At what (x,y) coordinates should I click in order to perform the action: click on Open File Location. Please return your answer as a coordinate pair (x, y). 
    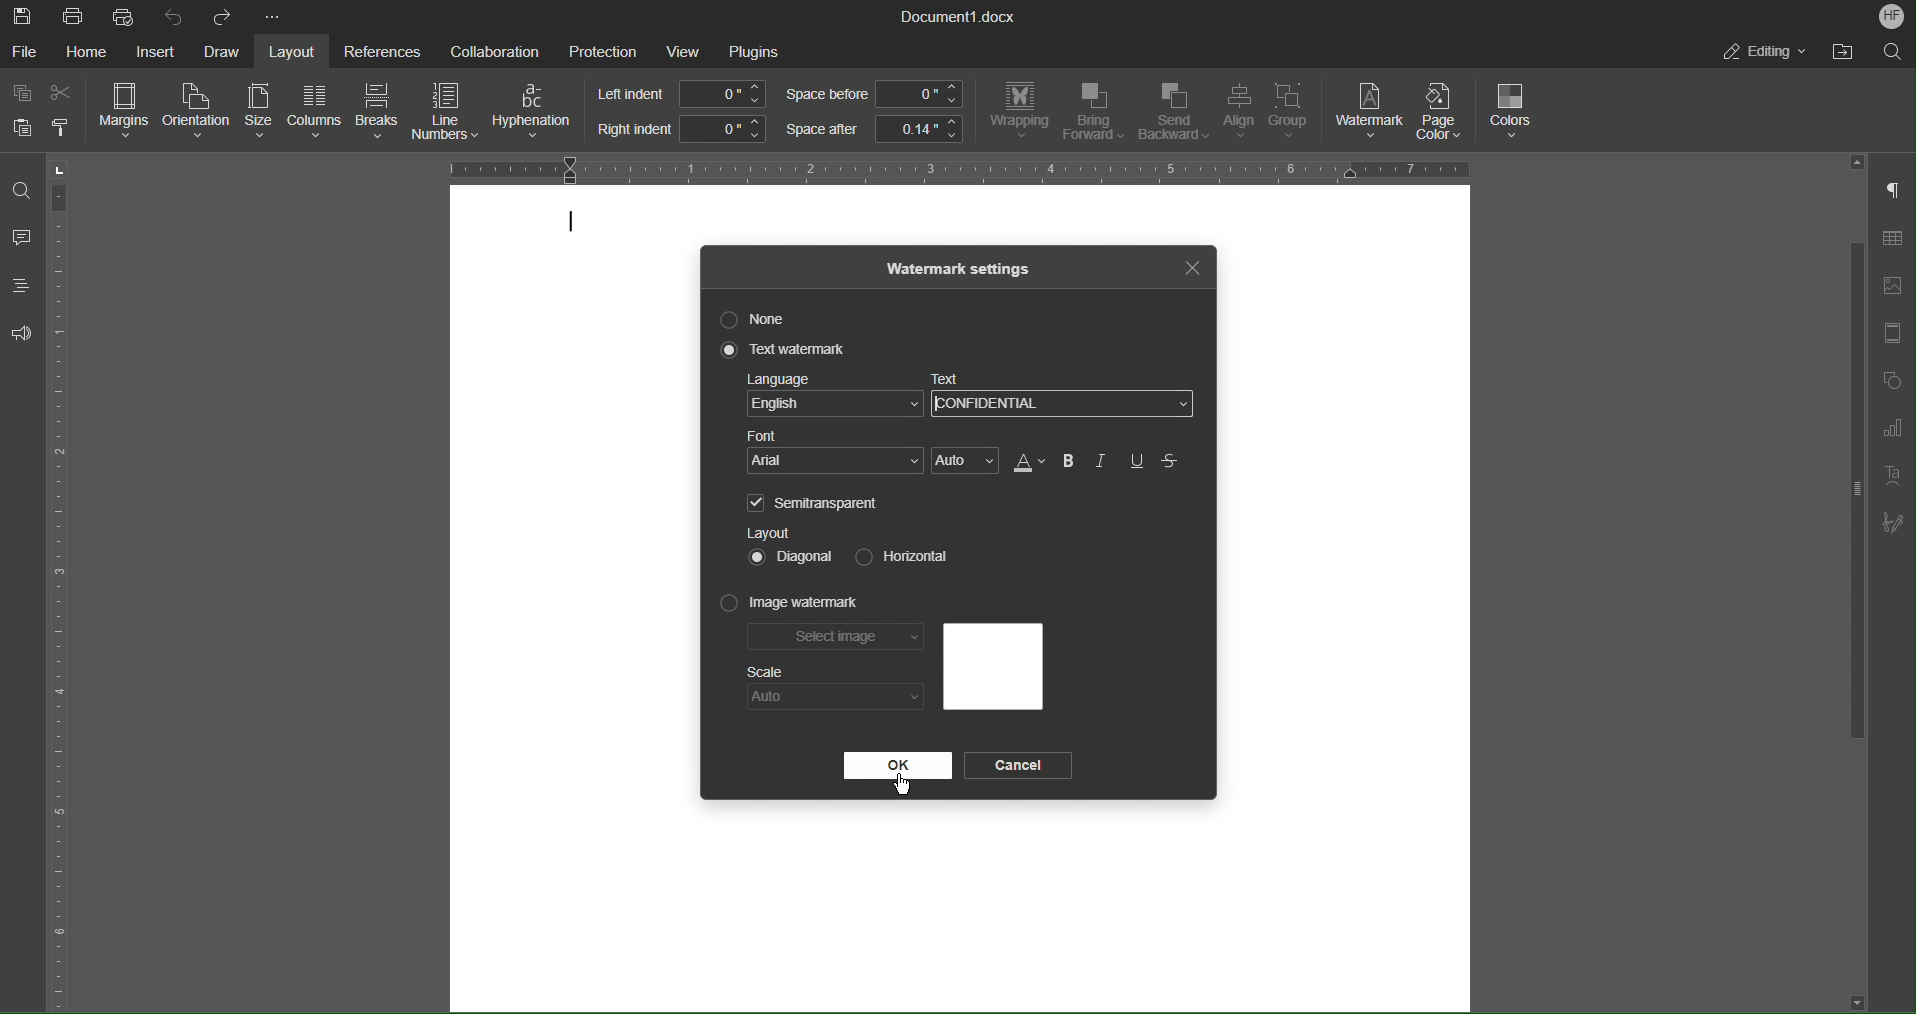
    Looking at the image, I should click on (1838, 52).